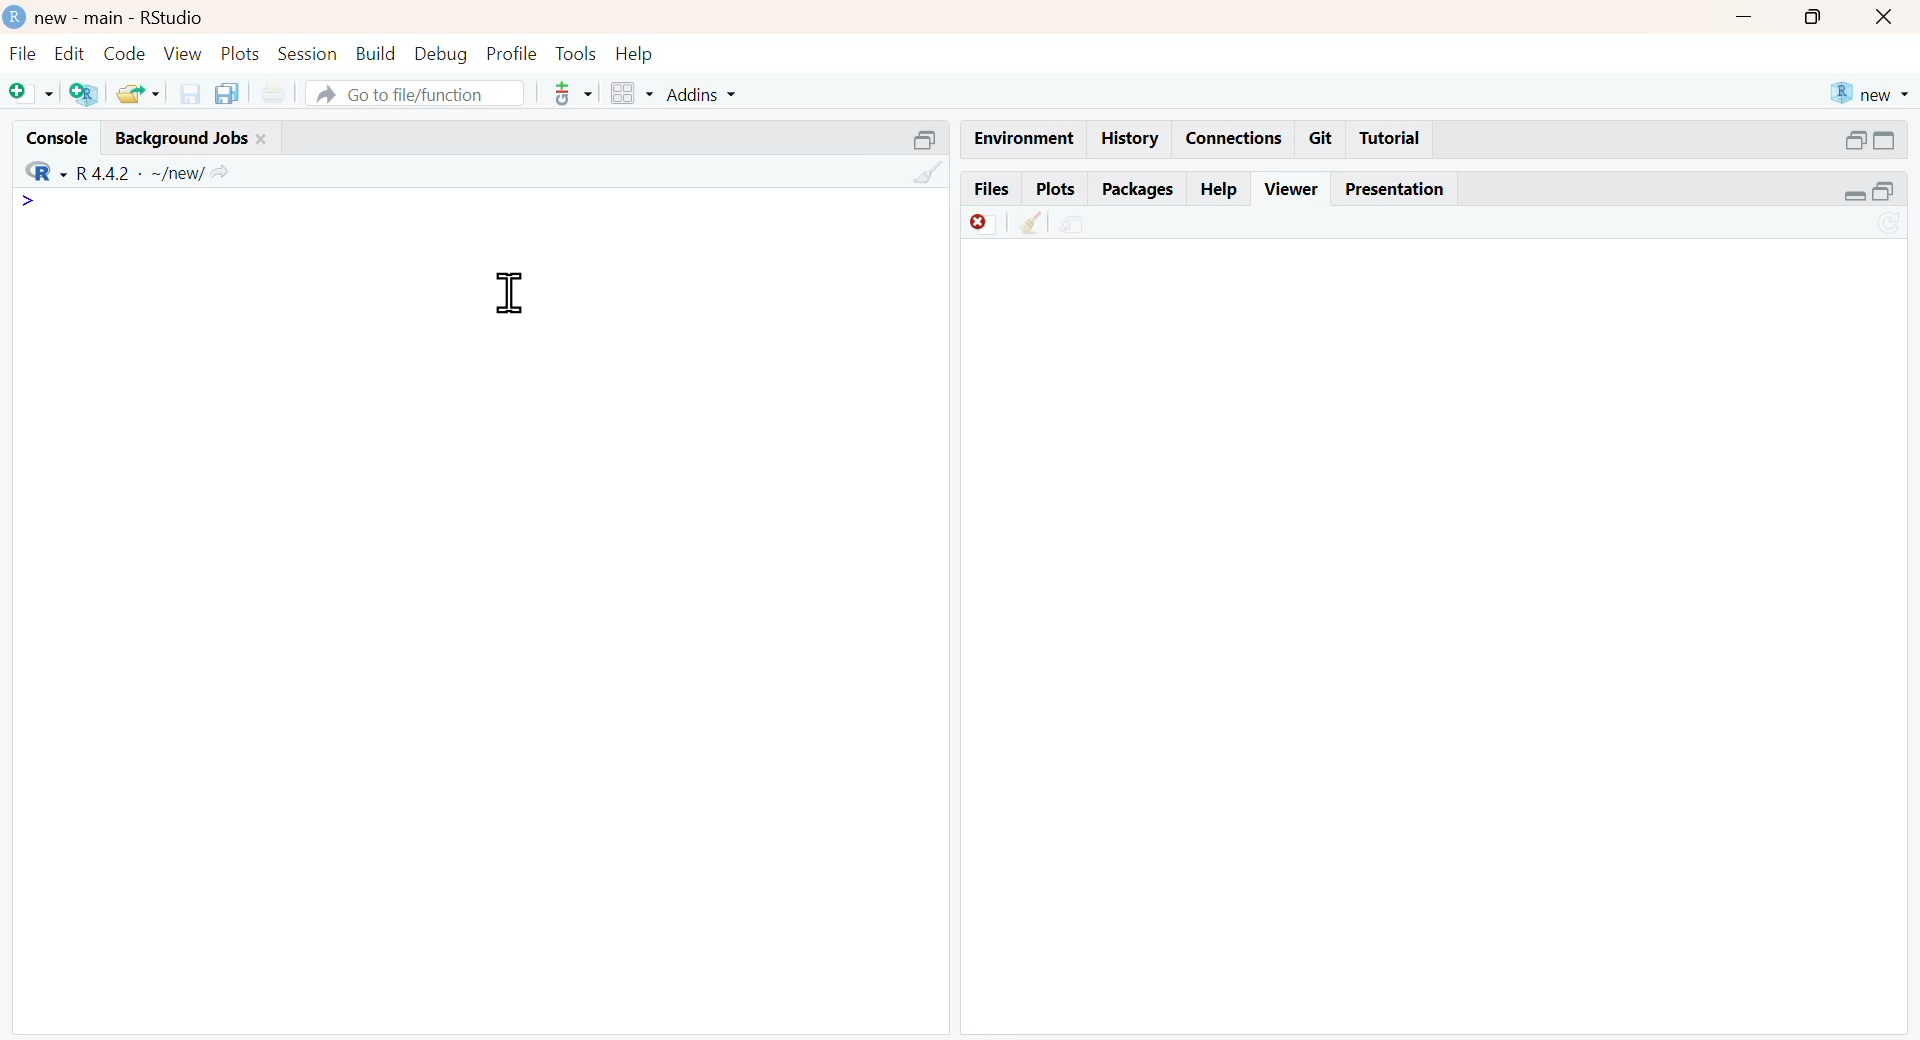 This screenshot has width=1920, height=1040. Describe the element at coordinates (1291, 186) in the screenshot. I see `Viewer` at that location.